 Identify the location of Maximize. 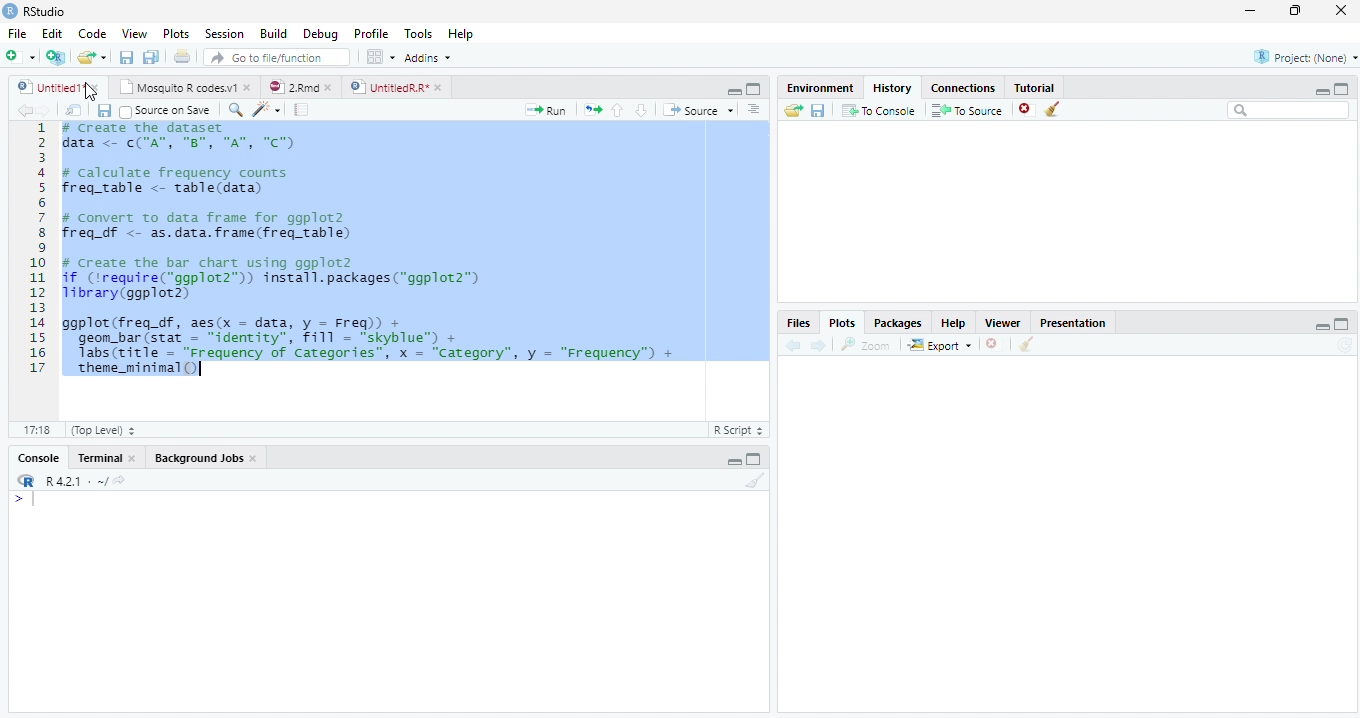
(1343, 88).